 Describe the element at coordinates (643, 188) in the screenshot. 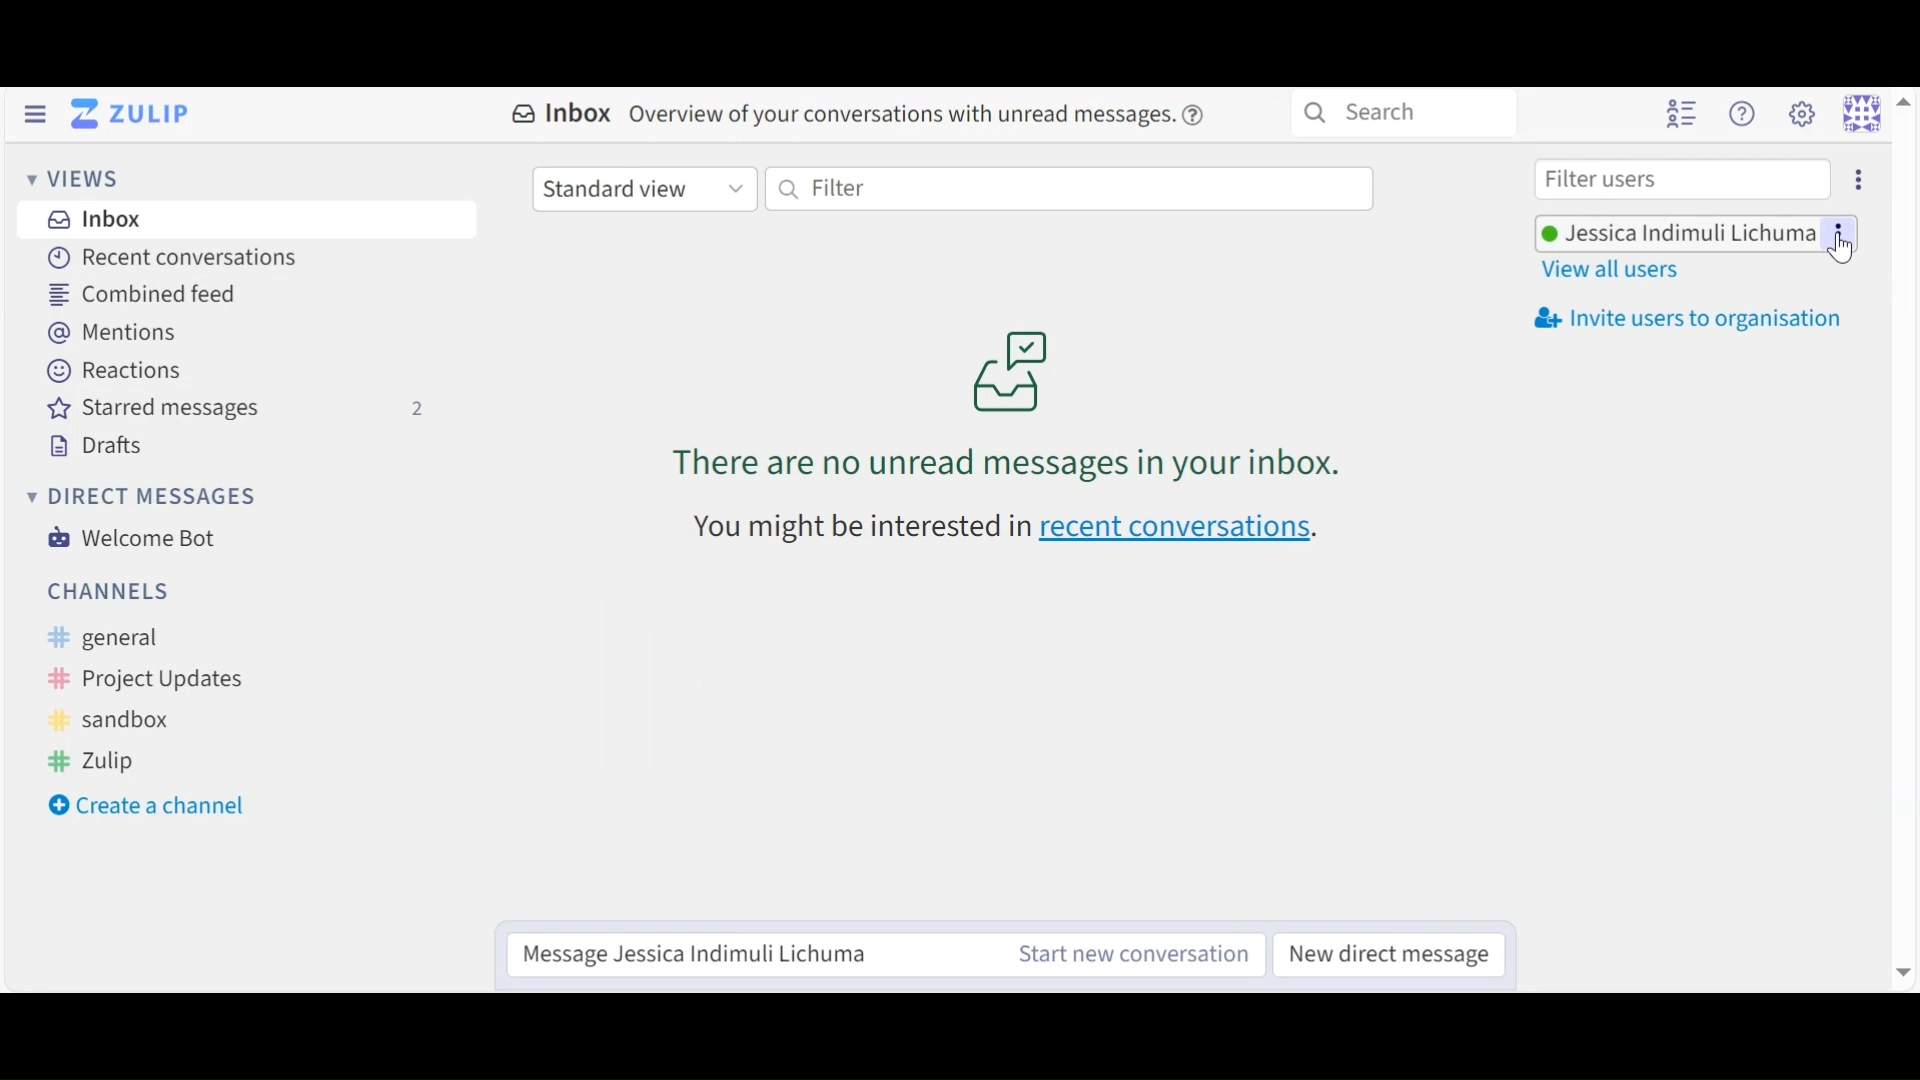

I see `Standard user` at that location.